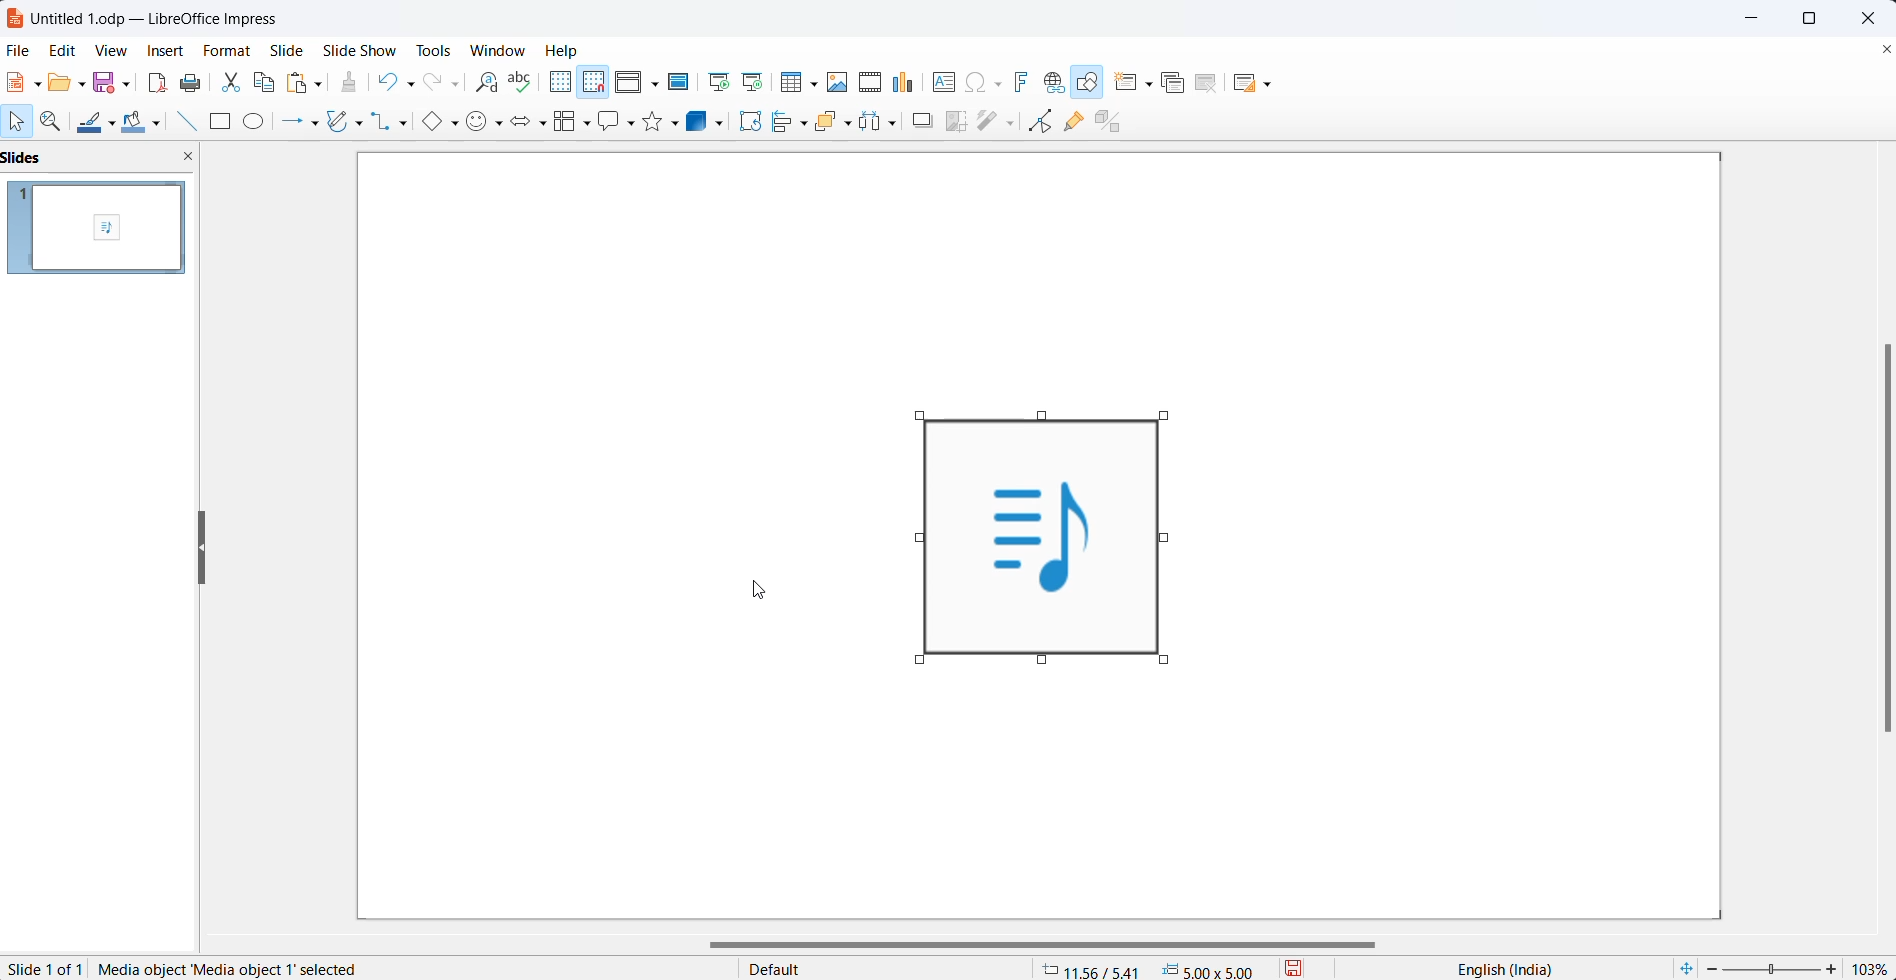 This screenshot has height=980, width=1896. I want to click on format, so click(229, 51).